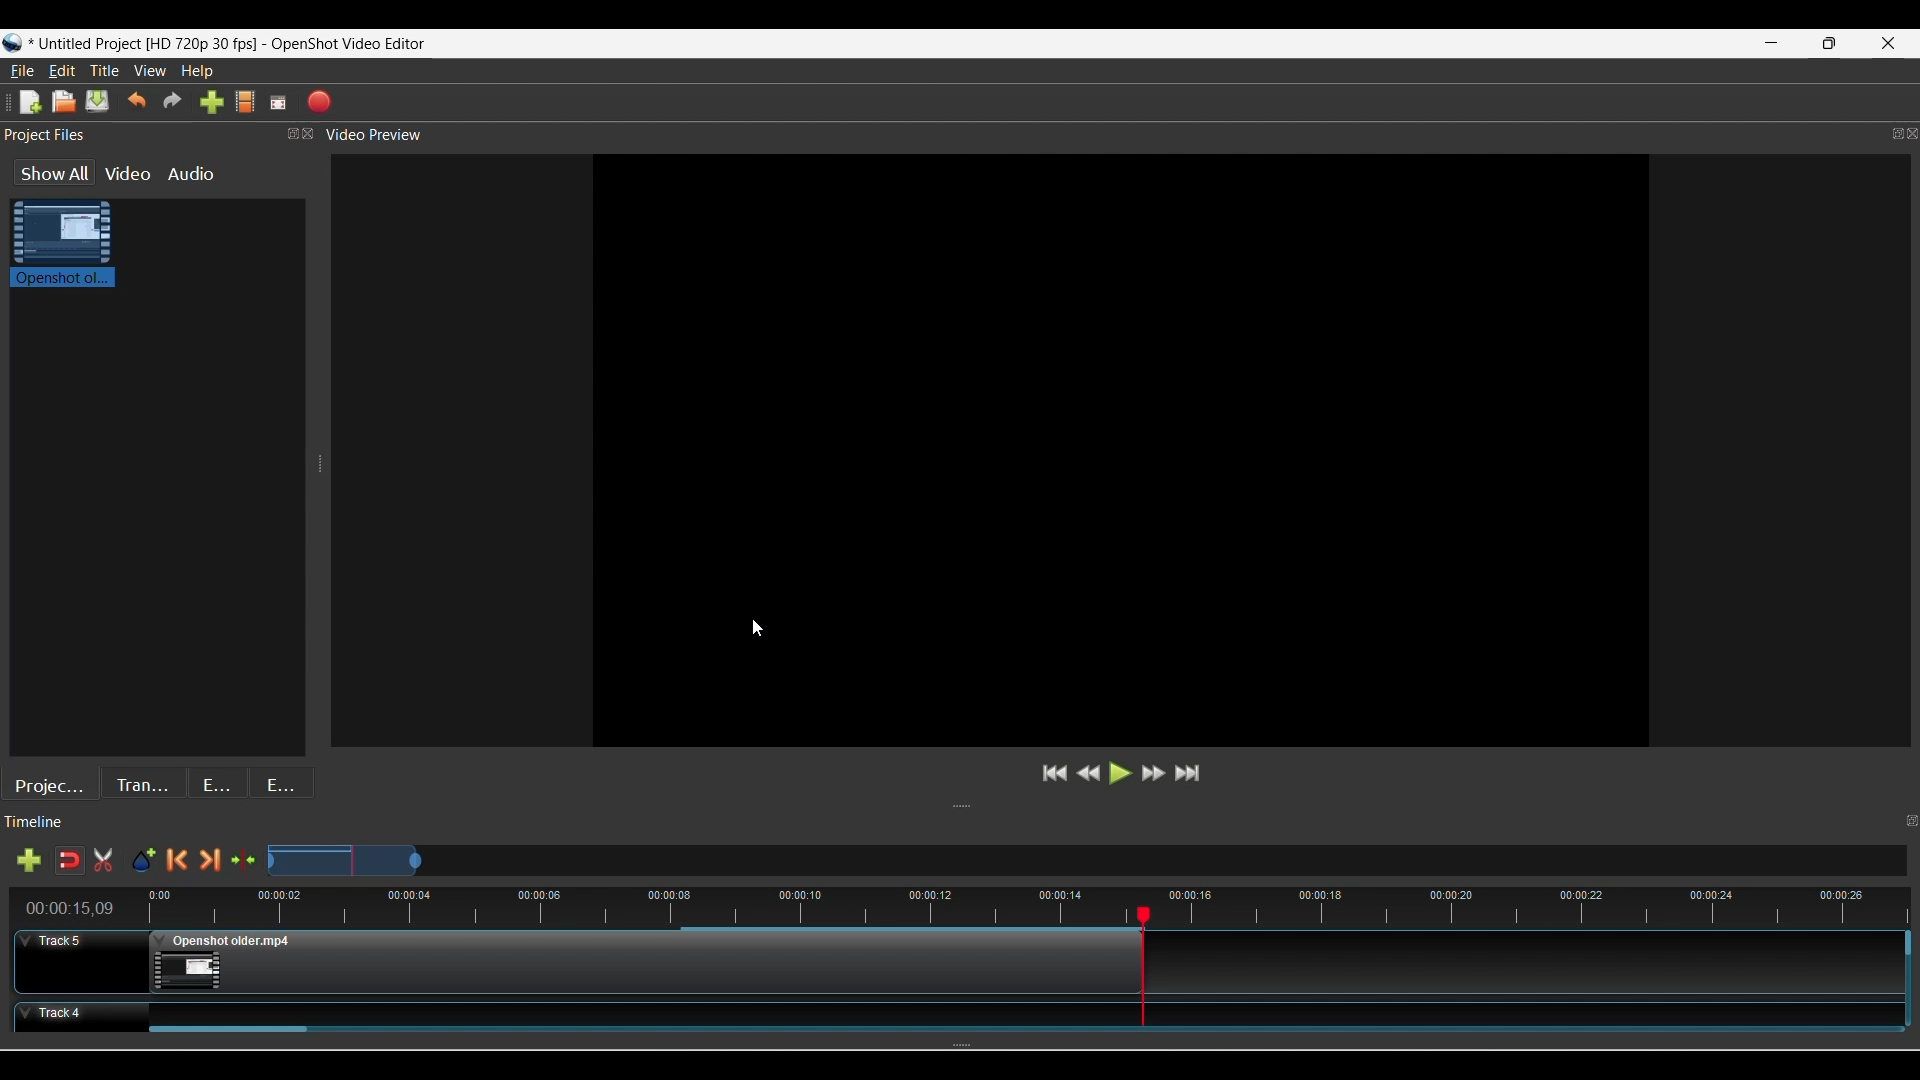 The width and height of the screenshot is (1920, 1080). What do you see at coordinates (219, 782) in the screenshot?
I see `Effects` at bounding box center [219, 782].